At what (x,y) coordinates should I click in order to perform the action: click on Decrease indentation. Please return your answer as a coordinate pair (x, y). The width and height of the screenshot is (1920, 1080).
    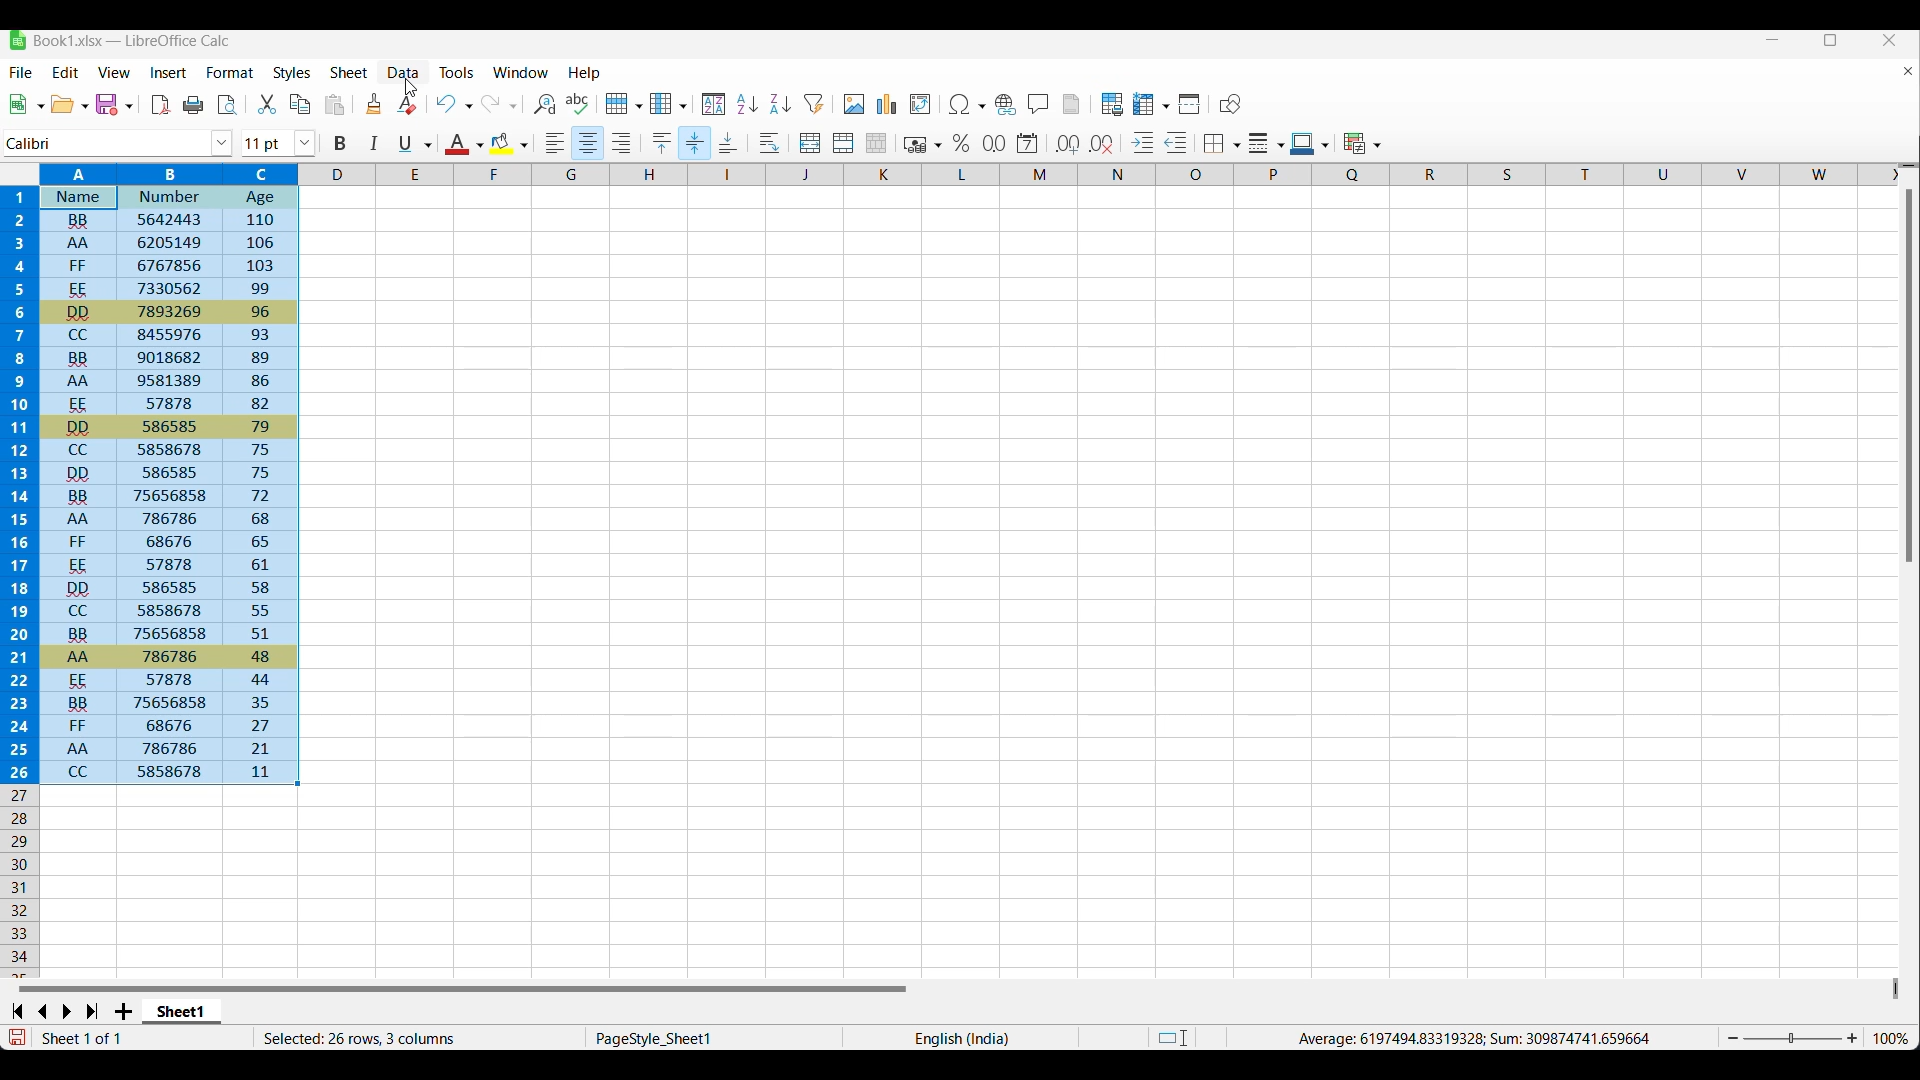
    Looking at the image, I should click on (1177, 142).